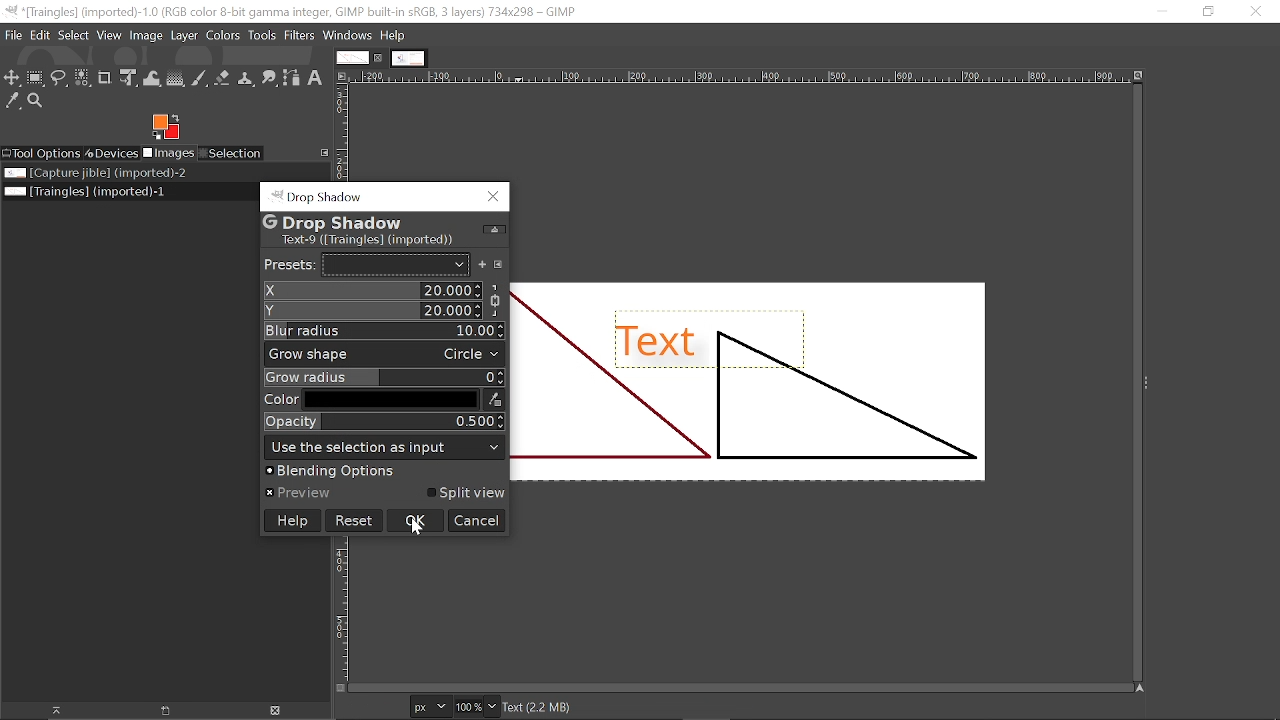 This screenshot has width=1280, height=720. Describe the element at coordinates (232, 153) in the screenshot. I see `Selection` at that location.